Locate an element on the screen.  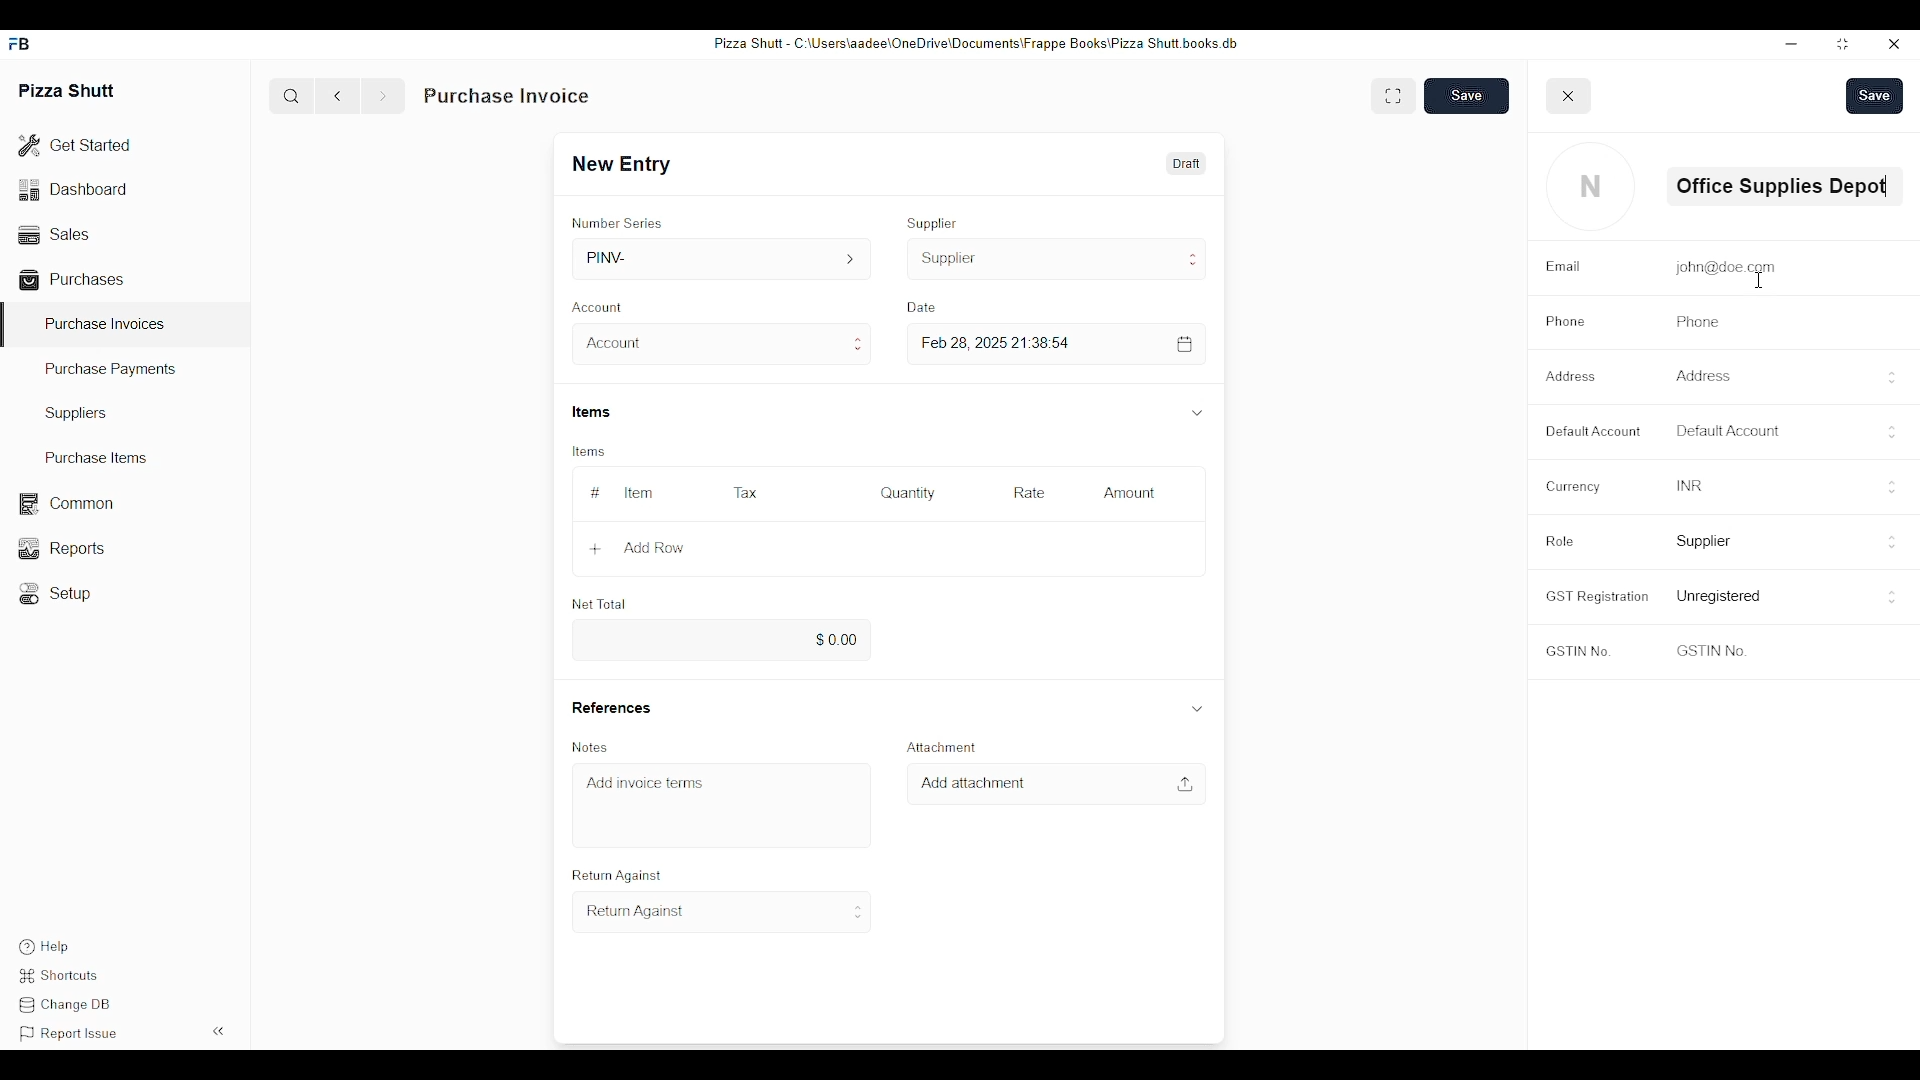
Rate is located at coordinates (1029, 493).